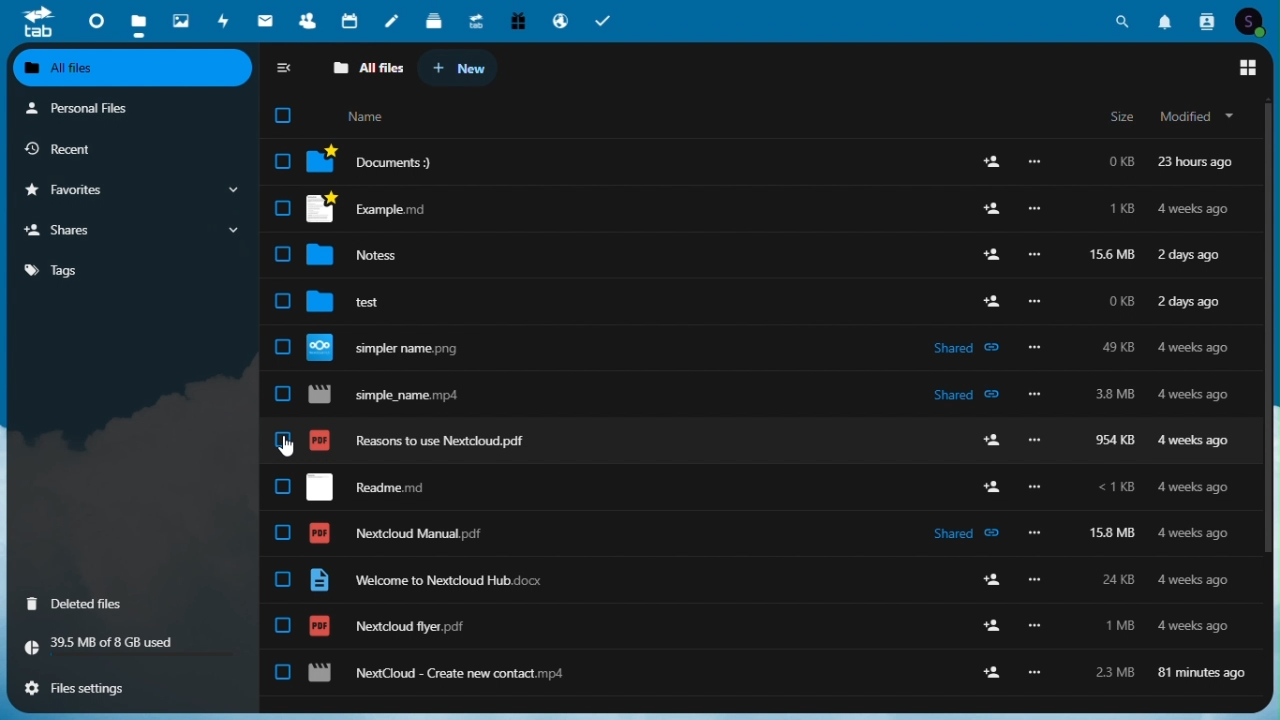  Describe the element at coordinates (1035, 579) in the screenshot. I see `more options` at that location.